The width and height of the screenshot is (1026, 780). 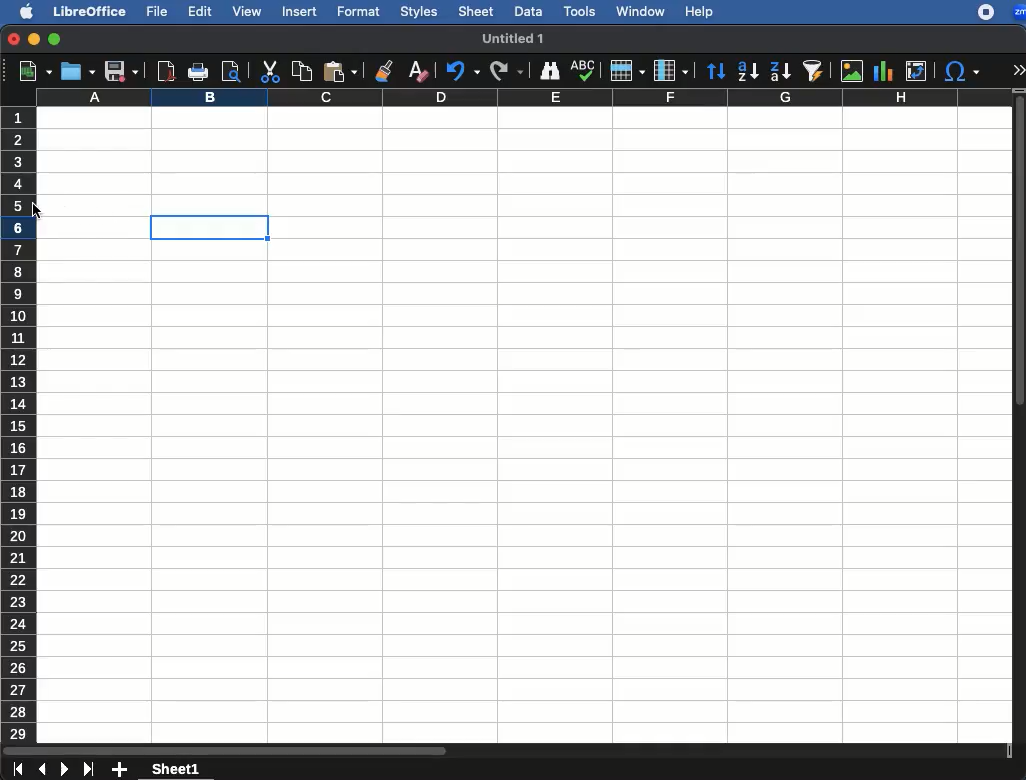 What do you see at coordinates (122, 72) in the screenshot?
I see `save` at bounding box center [122, 72].